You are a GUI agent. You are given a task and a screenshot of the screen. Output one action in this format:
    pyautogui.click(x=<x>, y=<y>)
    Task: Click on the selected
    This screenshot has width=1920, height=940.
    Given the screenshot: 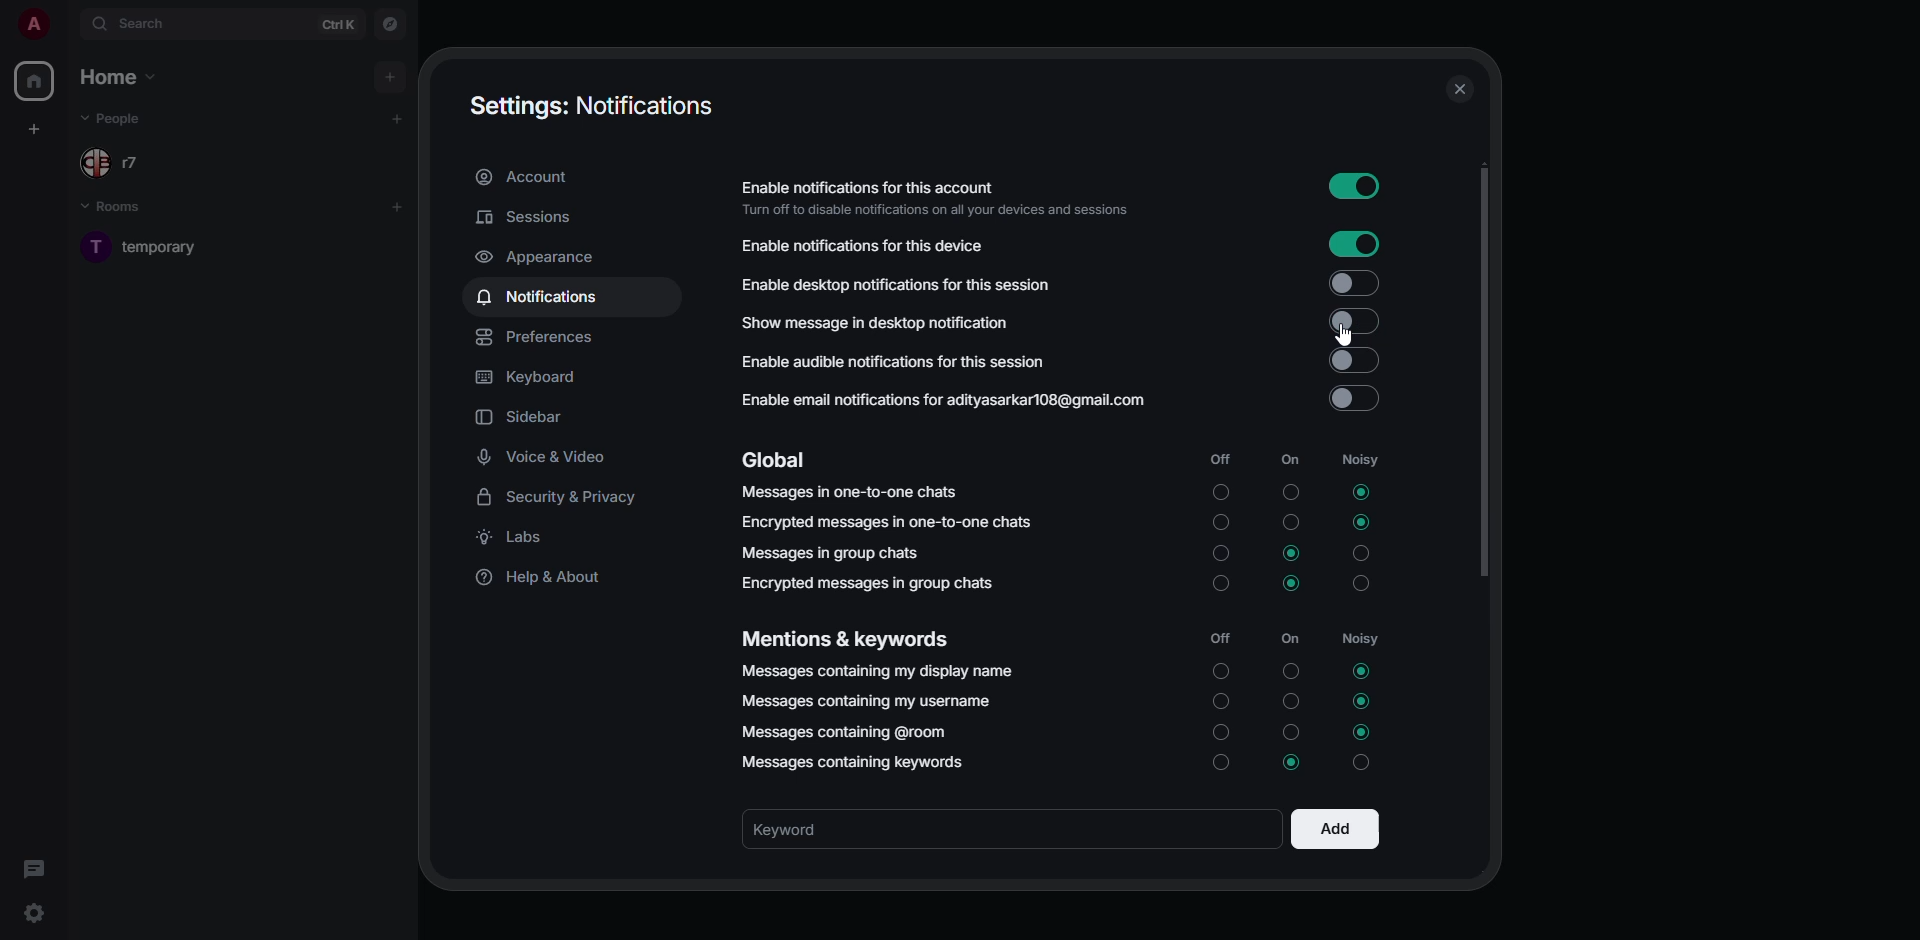 What is the action you would take?
    pyautogui.click(x=1292, y=554)
    